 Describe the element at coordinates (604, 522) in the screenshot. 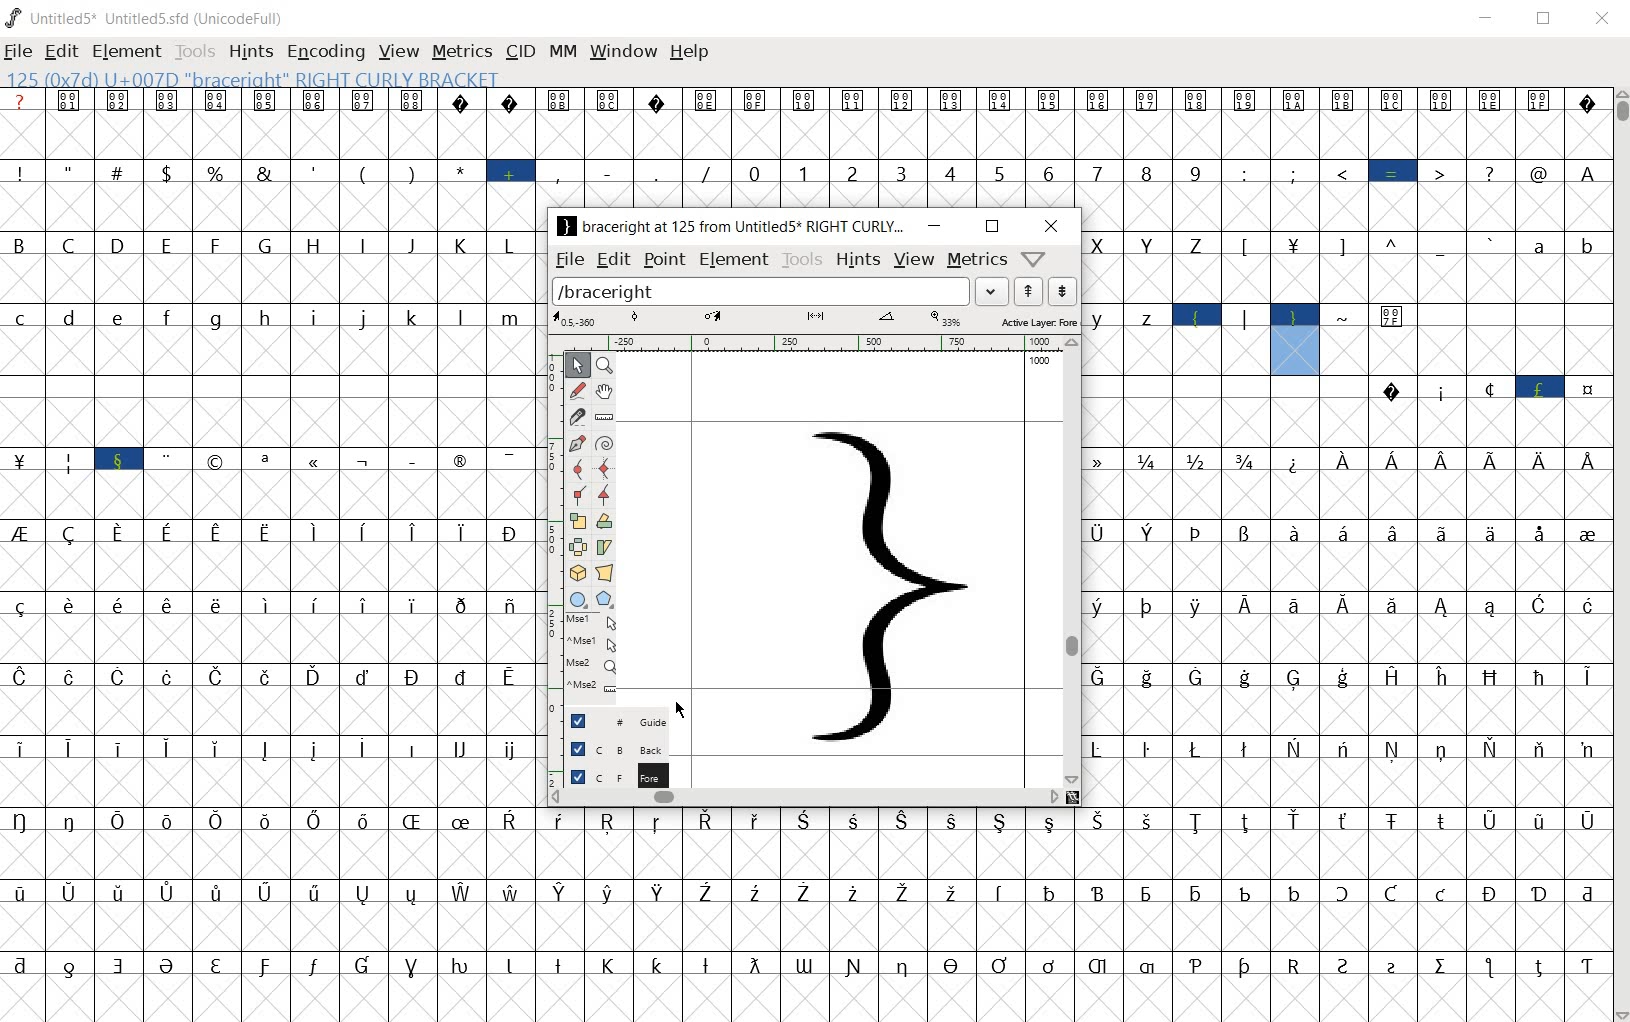

I see `flip the selection` at that location.